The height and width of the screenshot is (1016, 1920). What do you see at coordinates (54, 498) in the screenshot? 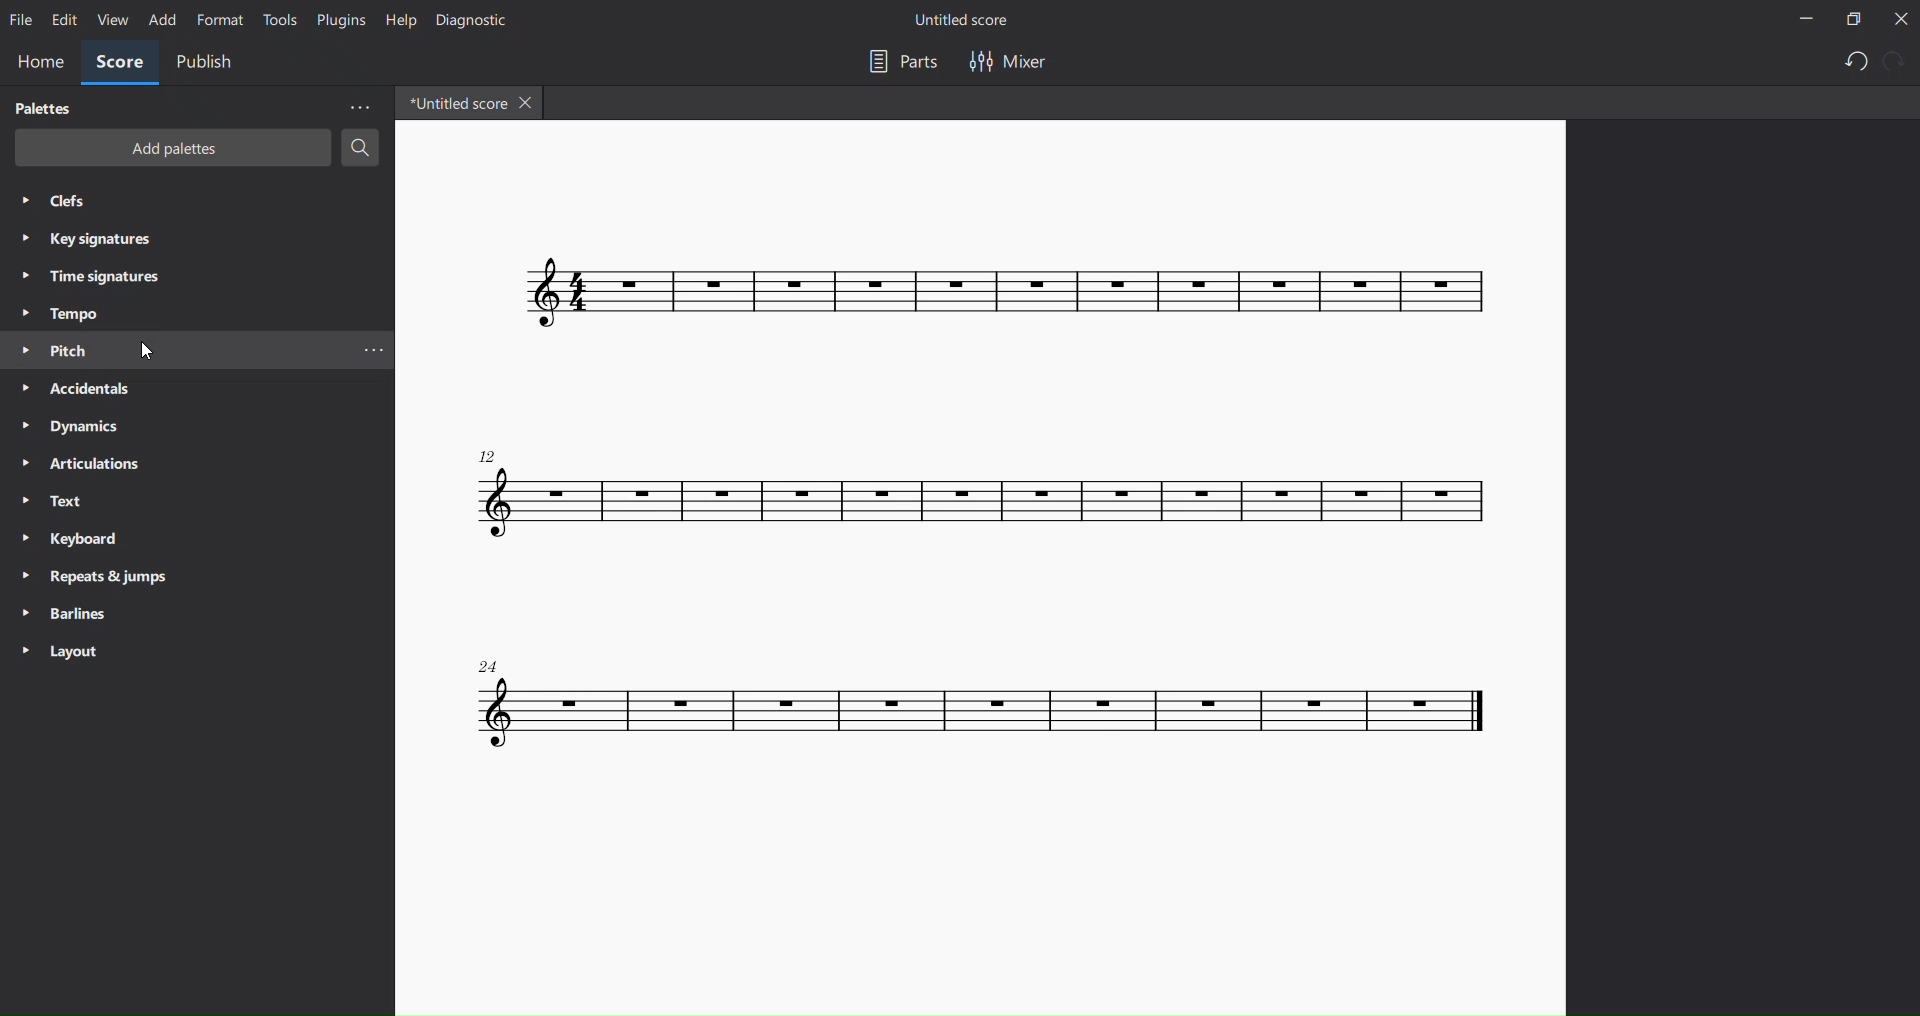
I see `text` at bounding box center [54, 498].